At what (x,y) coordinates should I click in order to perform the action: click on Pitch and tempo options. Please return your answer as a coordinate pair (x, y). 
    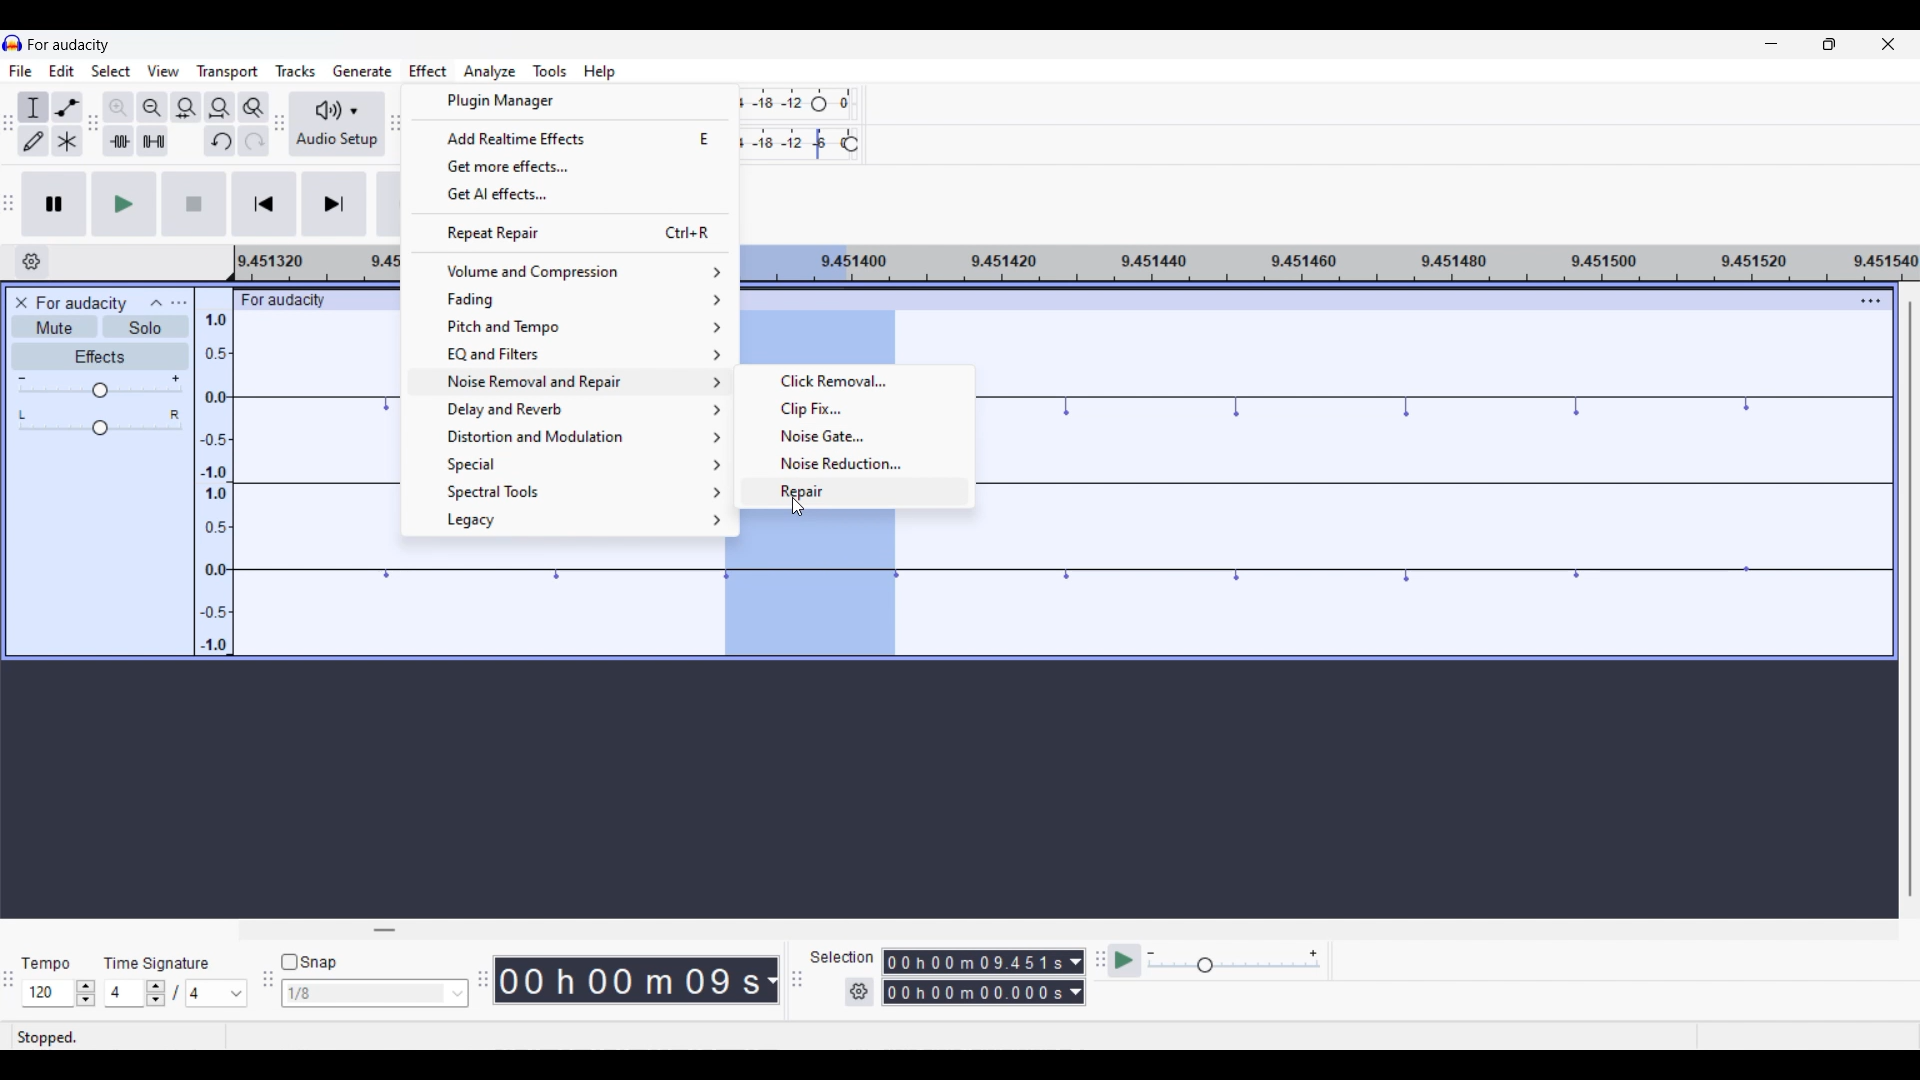
    Looking at the image, I should click on (571, 327).